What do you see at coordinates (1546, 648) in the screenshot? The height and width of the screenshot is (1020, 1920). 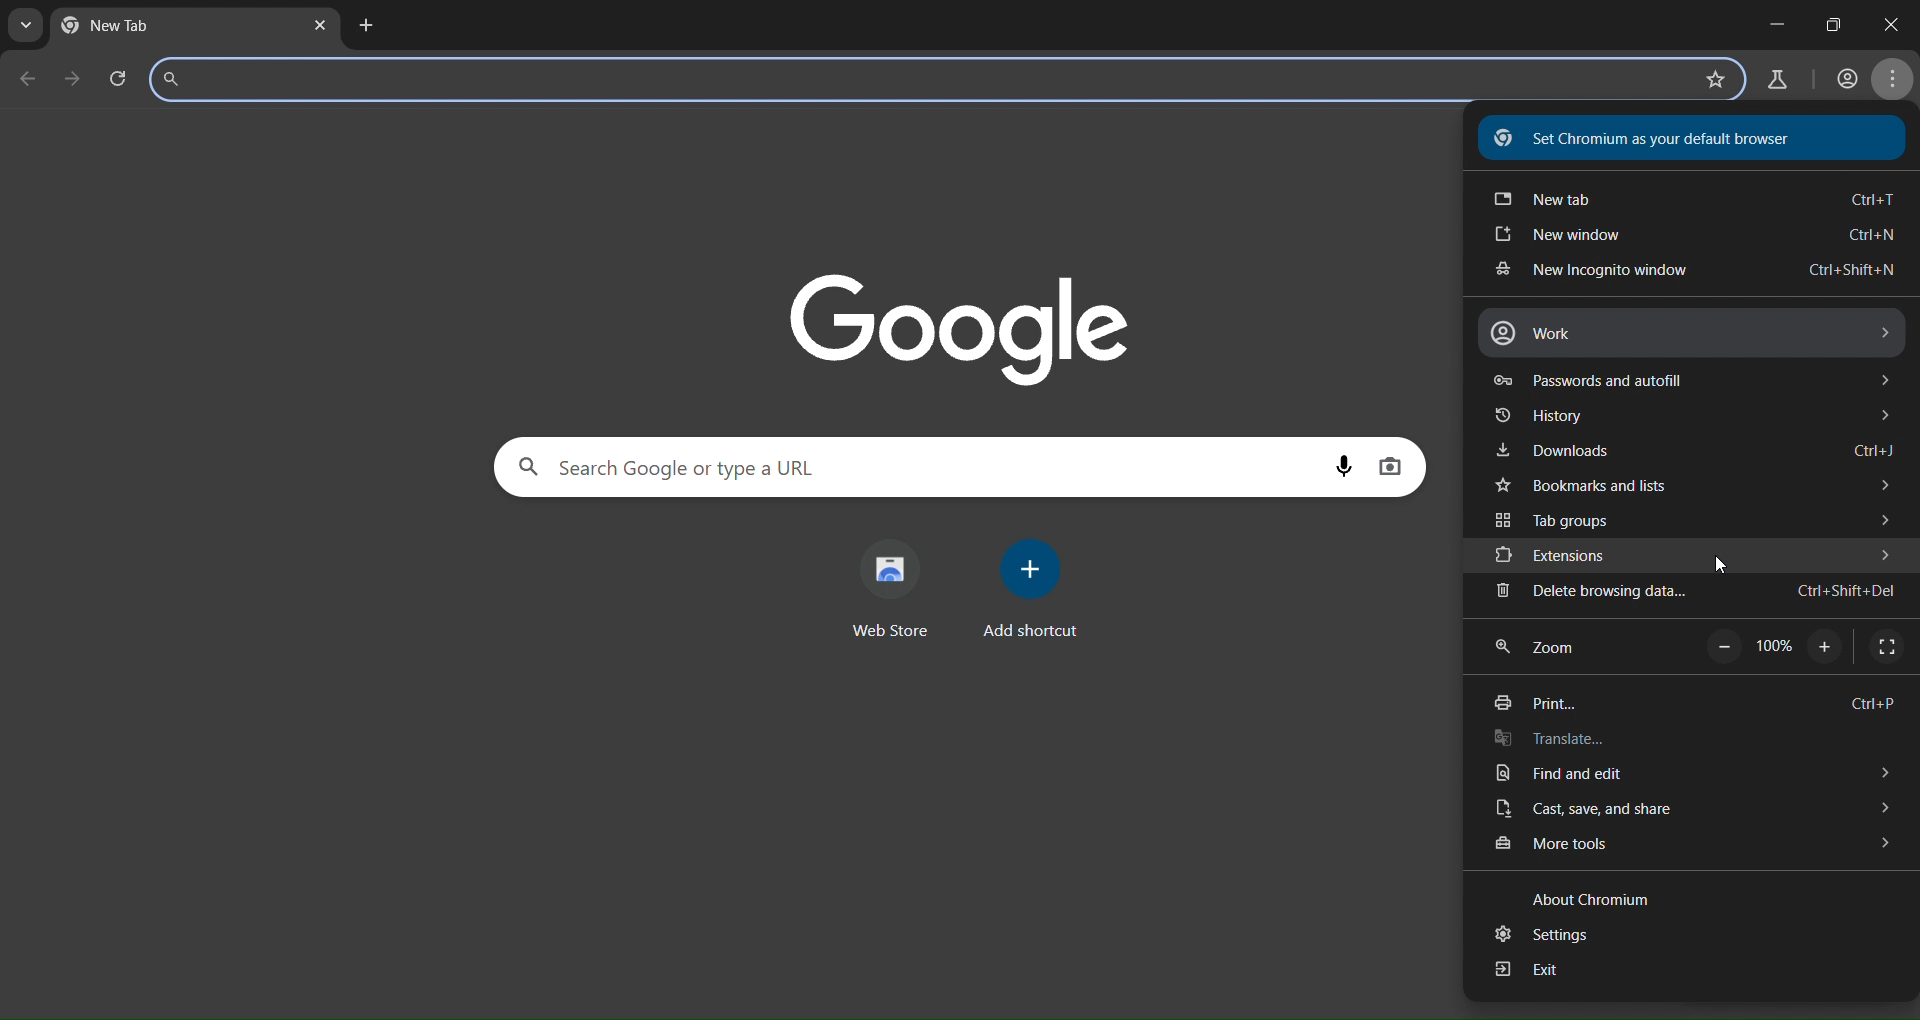 I see `zoom` at bounding box center [1546, 648].